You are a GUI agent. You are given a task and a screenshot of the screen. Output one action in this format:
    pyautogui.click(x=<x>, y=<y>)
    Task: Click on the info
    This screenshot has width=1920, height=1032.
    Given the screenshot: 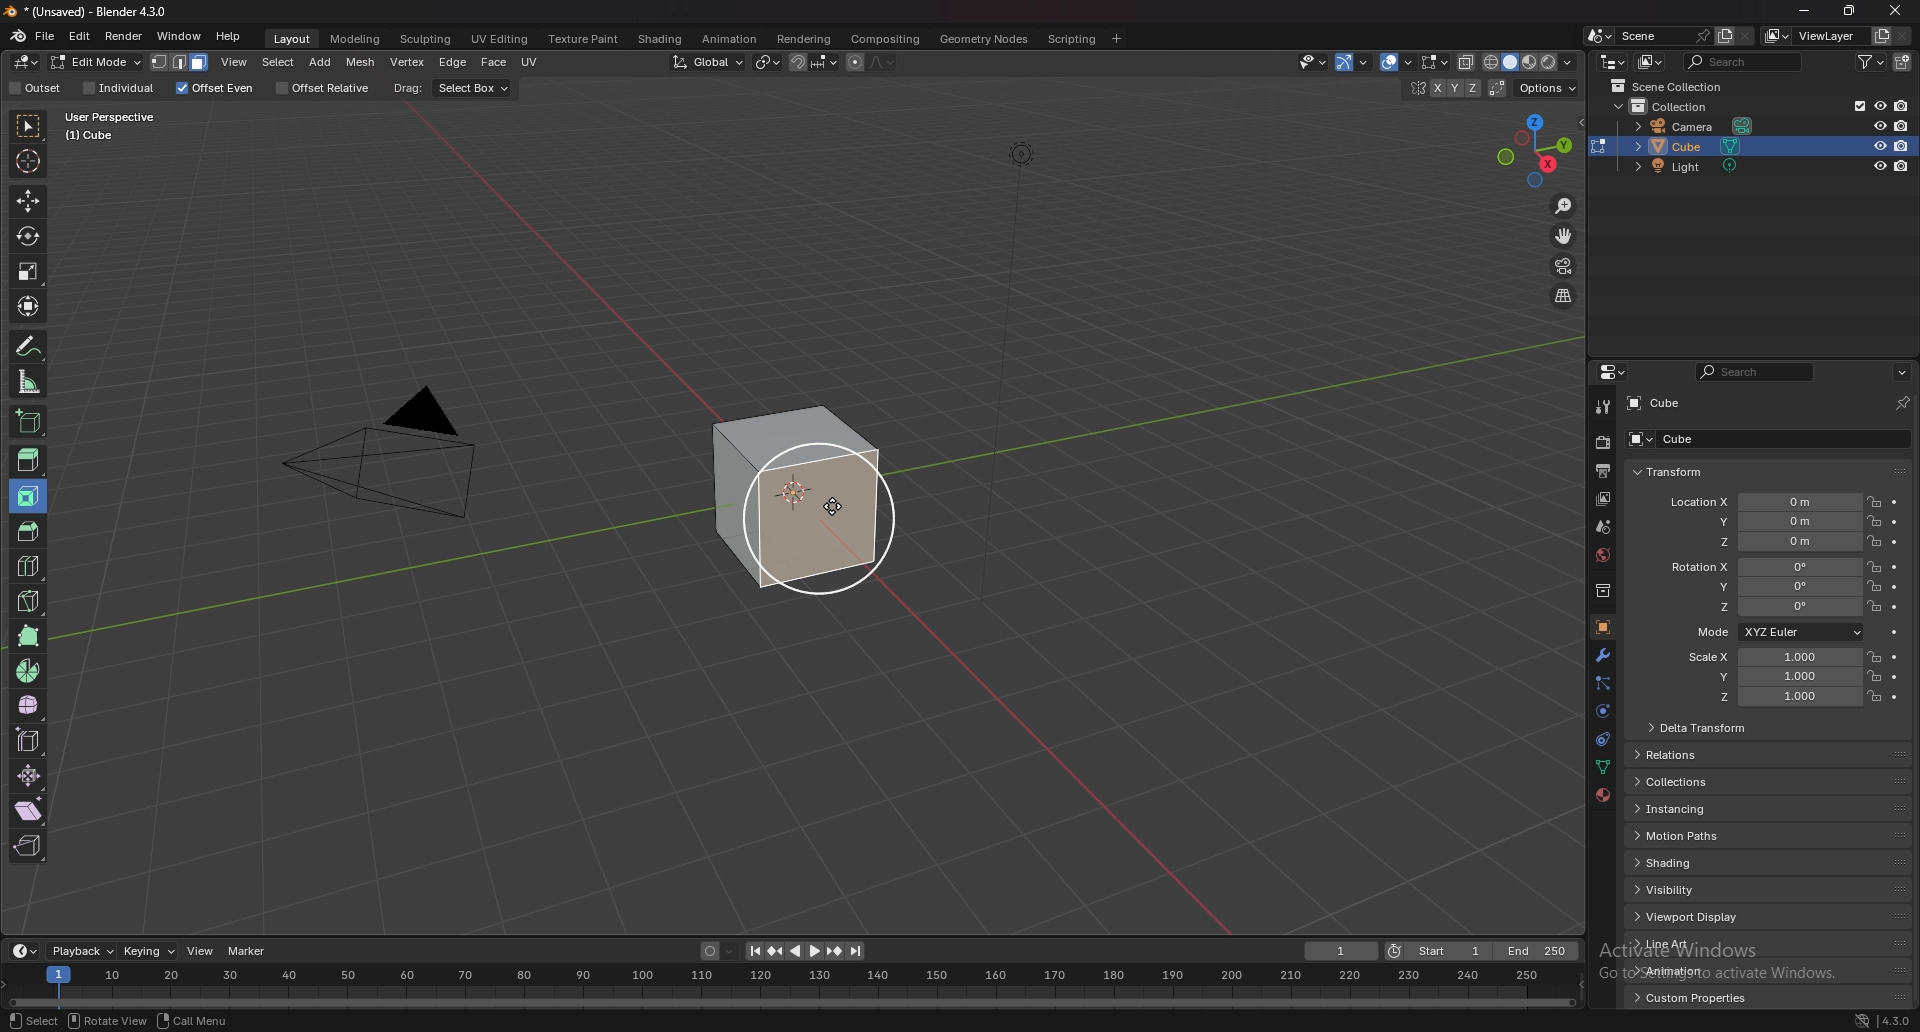 What is the action you would take?
    pyautogui.click(x=126, y=125)
    